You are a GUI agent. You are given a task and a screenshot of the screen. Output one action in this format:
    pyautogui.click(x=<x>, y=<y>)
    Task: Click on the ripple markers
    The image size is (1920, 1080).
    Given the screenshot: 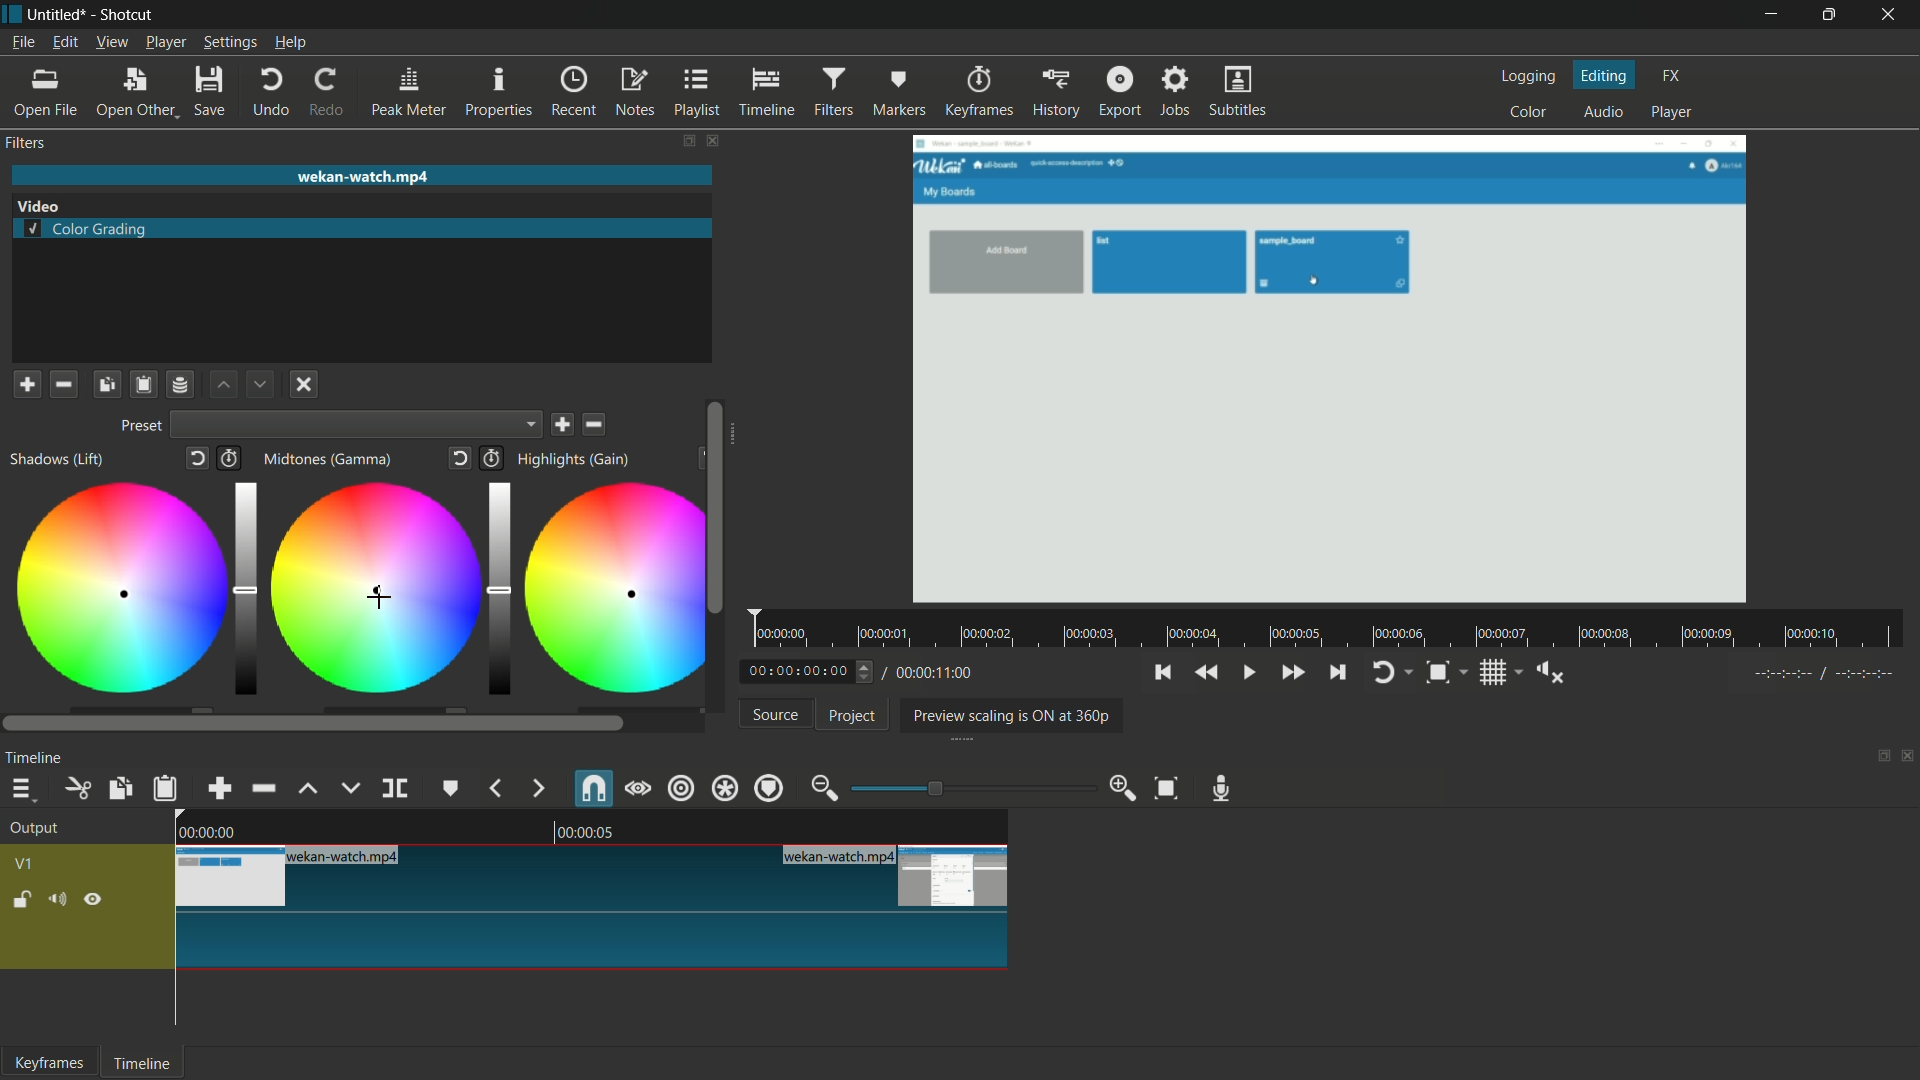 What is the action you would take?
    pyautogui.click(x=770, y=788)
    